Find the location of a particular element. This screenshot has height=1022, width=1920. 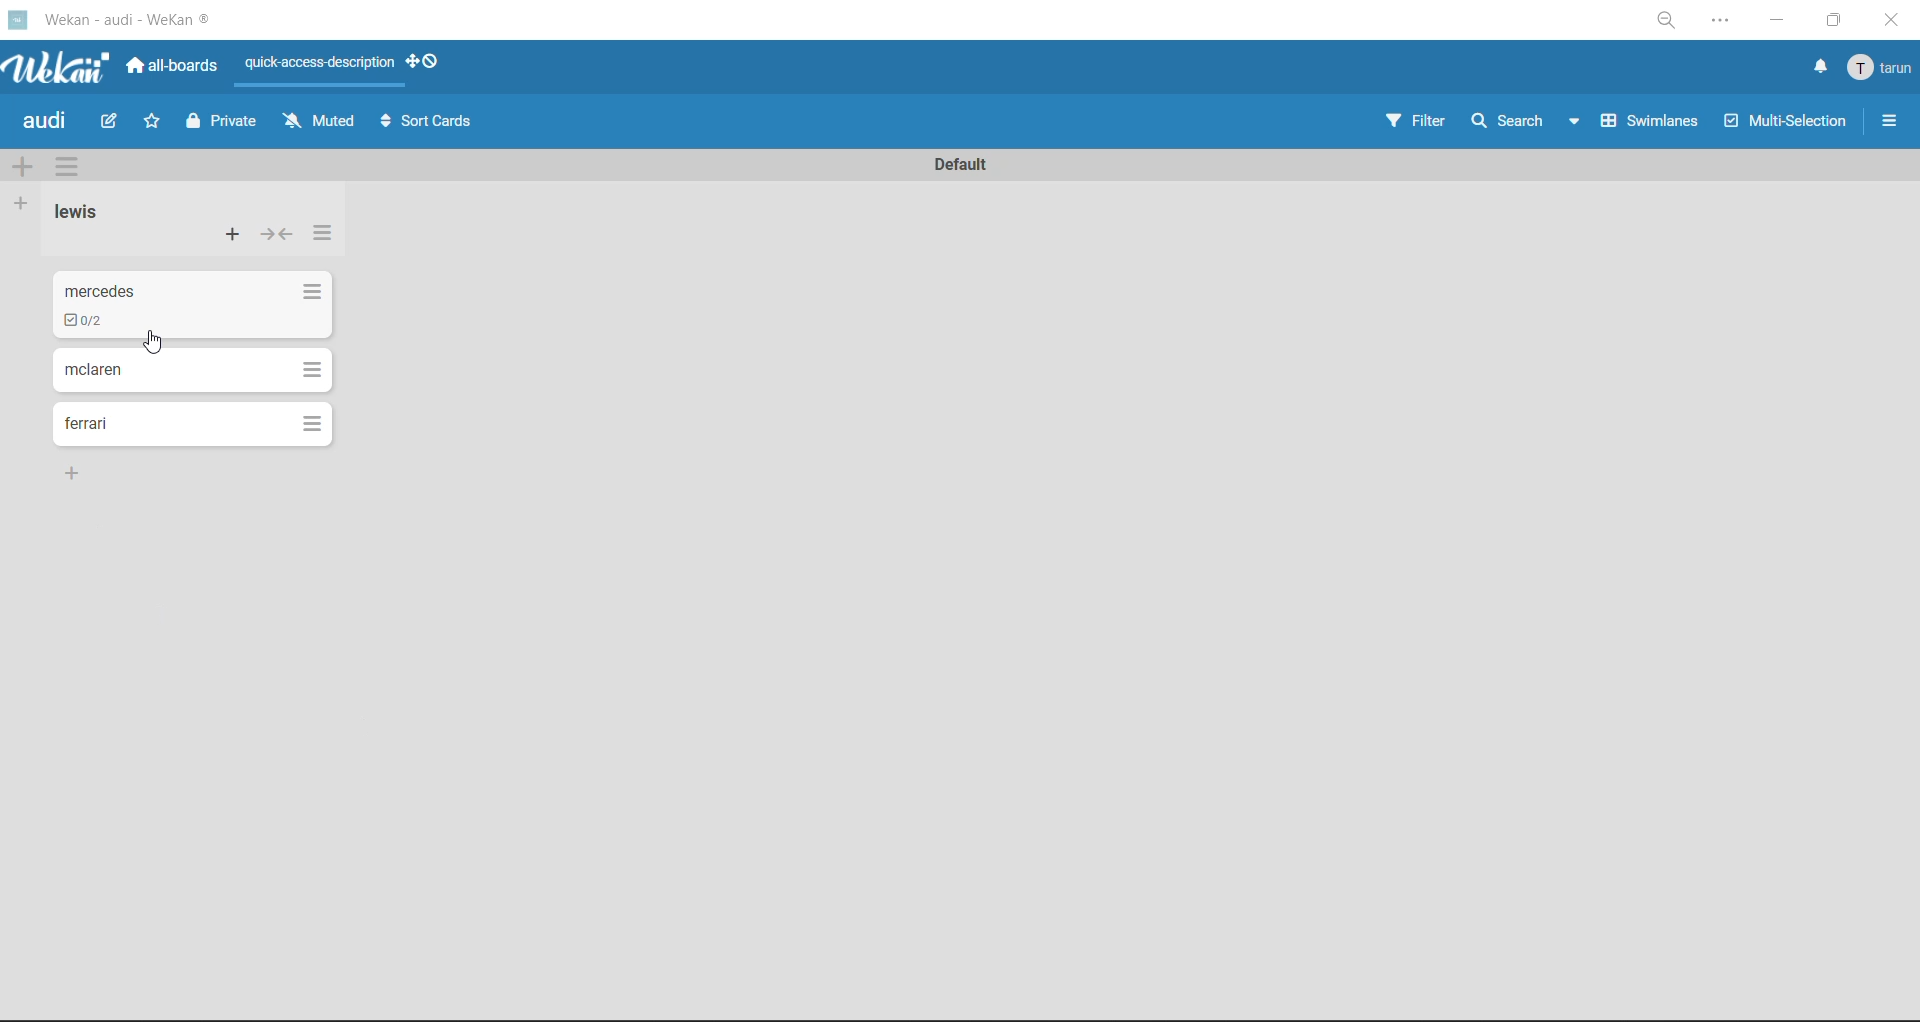

add swimlane is located at coordinates (28, 166).